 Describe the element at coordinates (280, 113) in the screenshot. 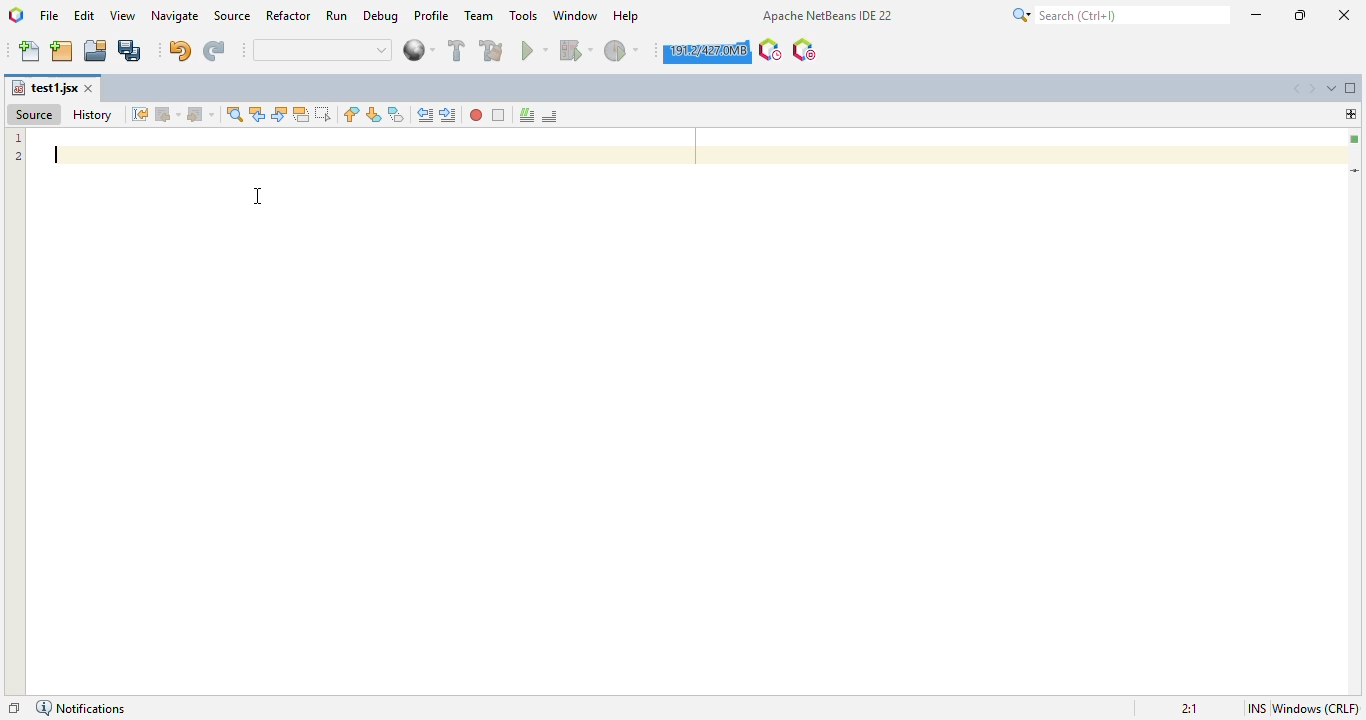

I see `find next occurrence` at that location.